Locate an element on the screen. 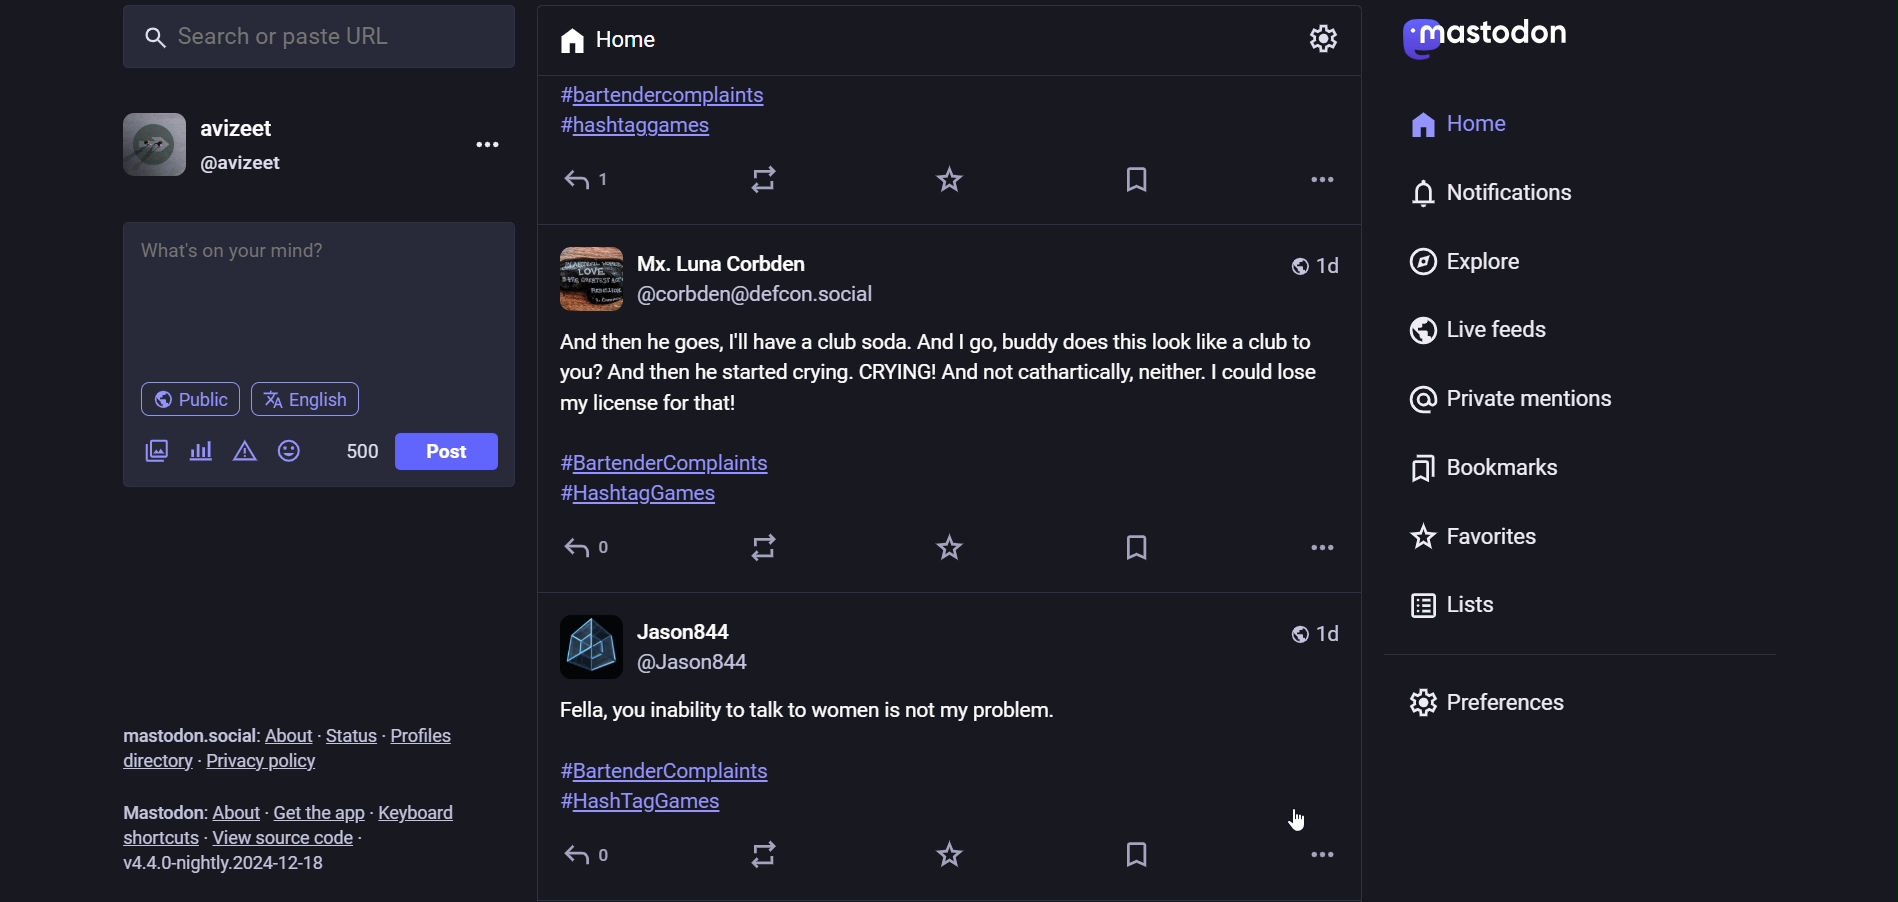 The height and width of the screenshot is (902, 1898). avizeet is located at coordinates (242, 131).